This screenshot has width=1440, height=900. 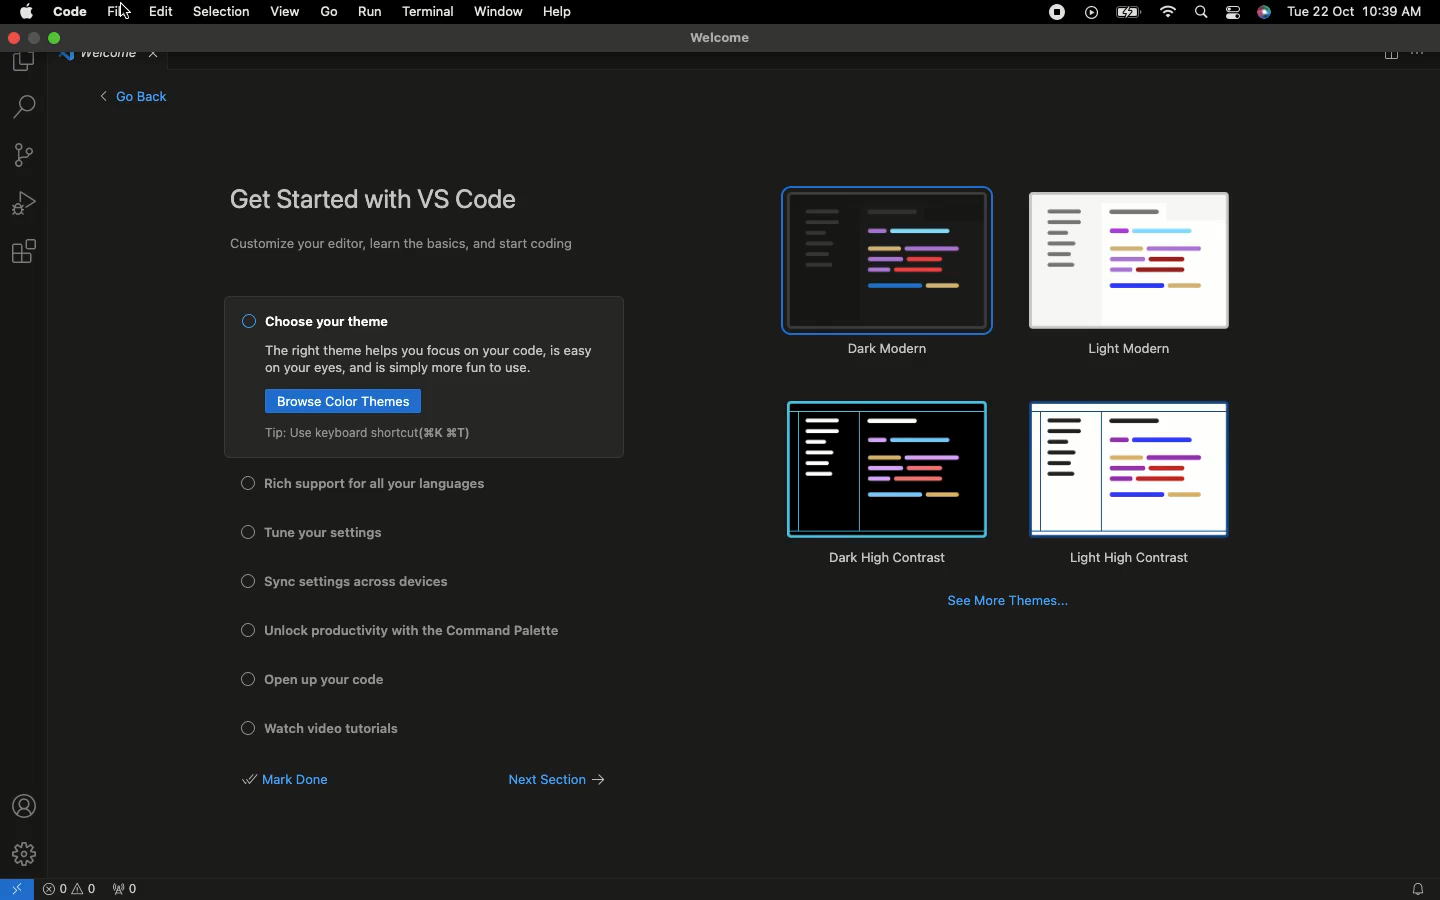 What do you see at coordinates (72, 890) in the screenshot?
I see `Problems` at bounding box center [72, 890].